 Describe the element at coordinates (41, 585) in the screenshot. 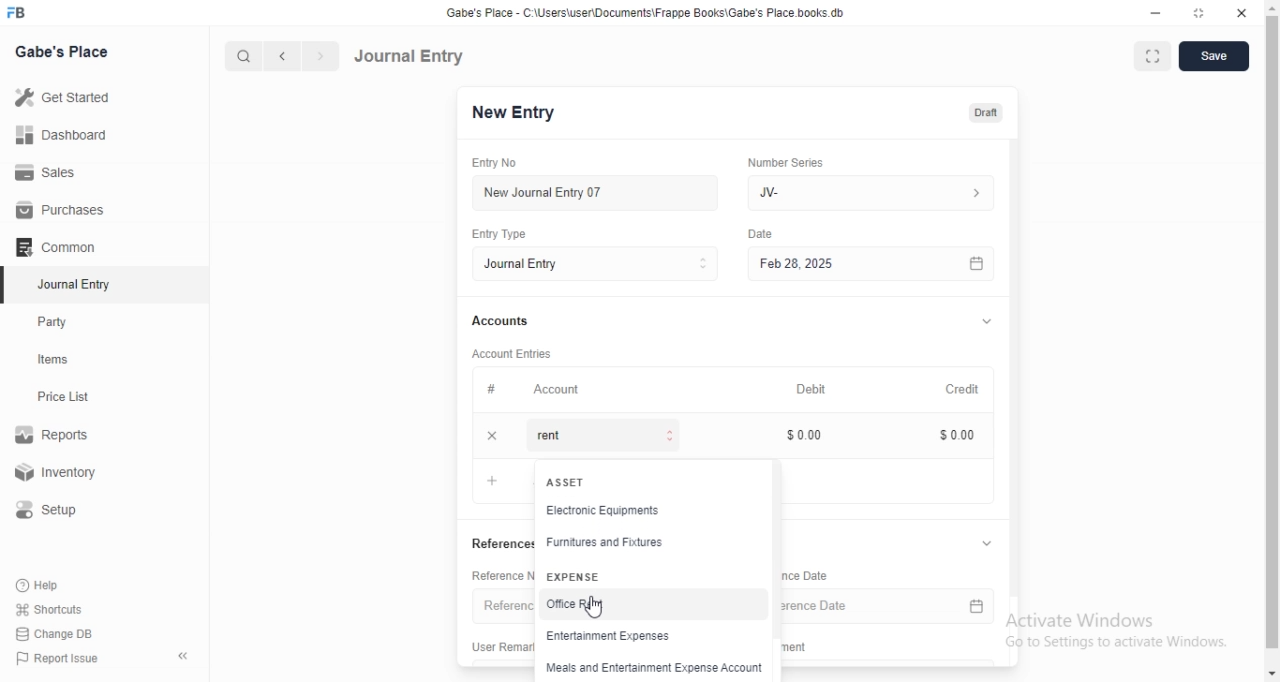

I see `Help` at that location.